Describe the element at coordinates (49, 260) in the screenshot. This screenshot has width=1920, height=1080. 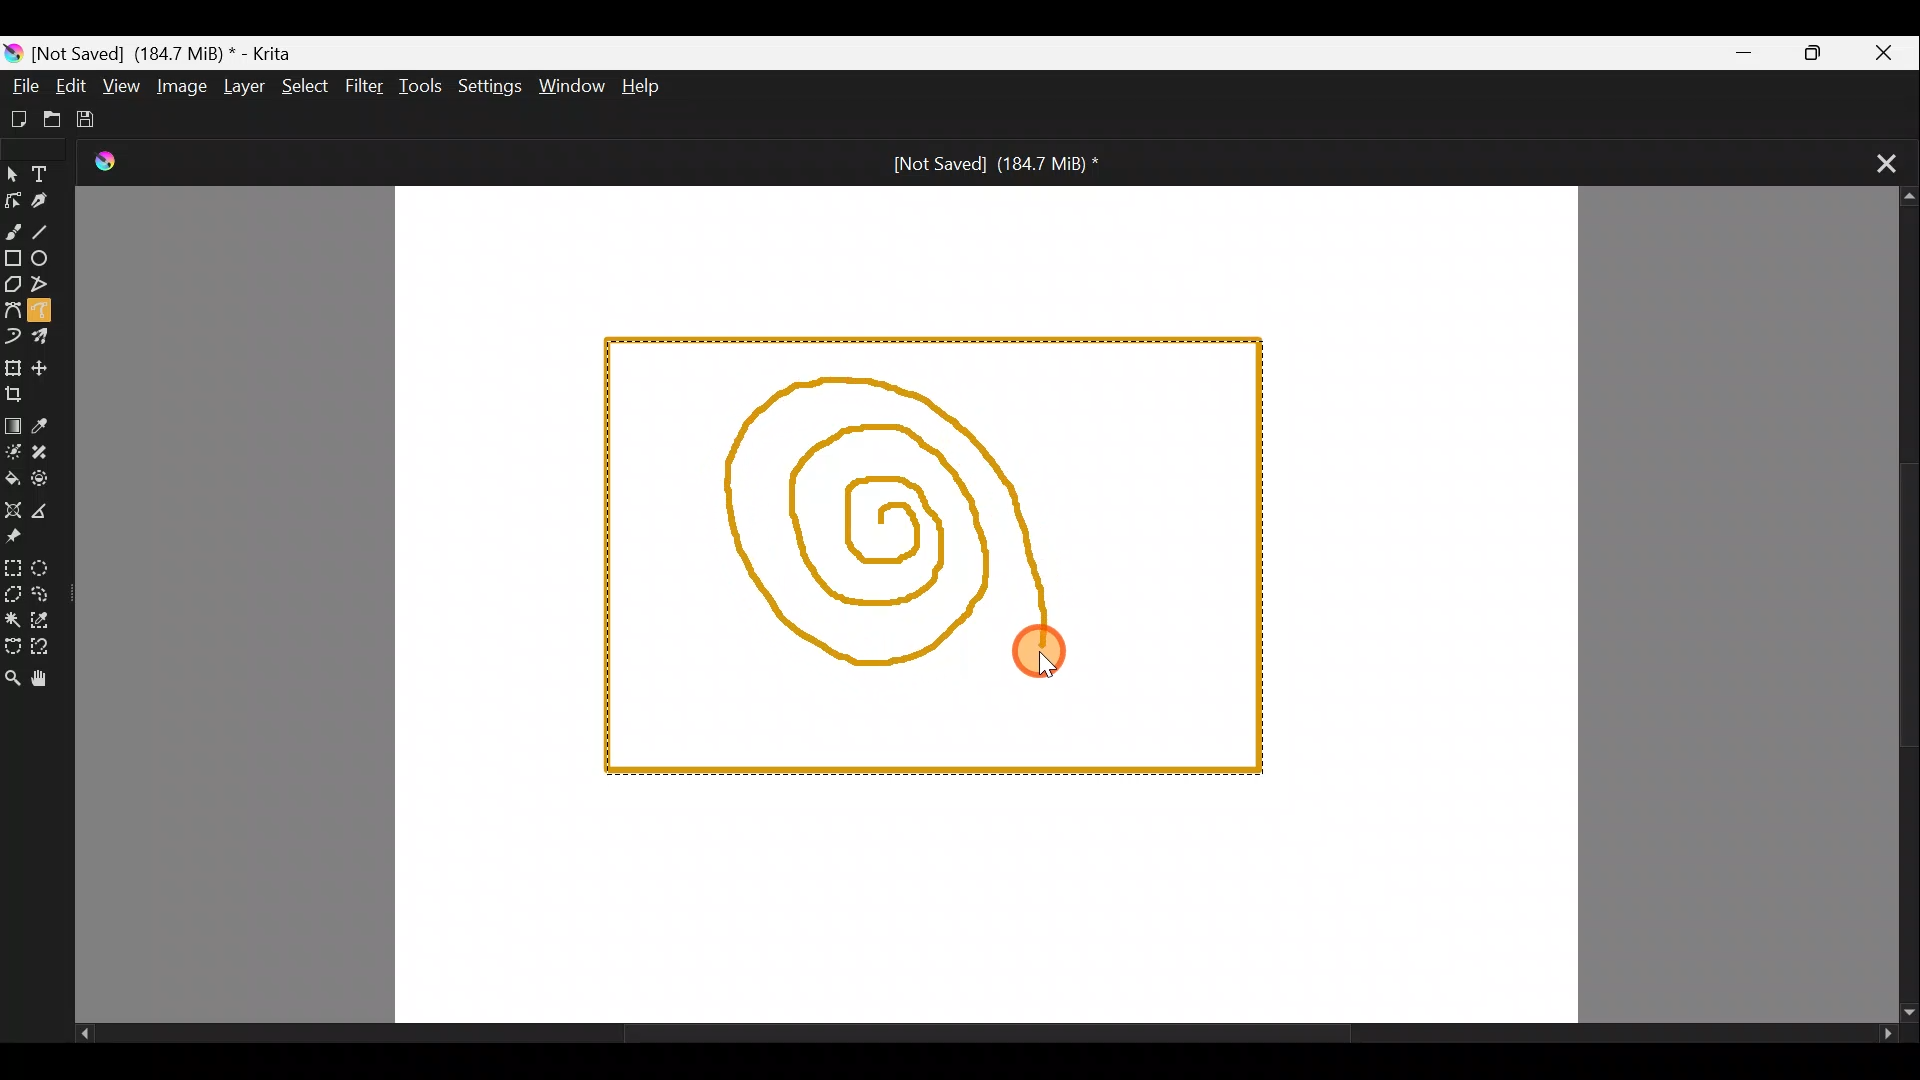
I see `Ellipse tool` at that location.